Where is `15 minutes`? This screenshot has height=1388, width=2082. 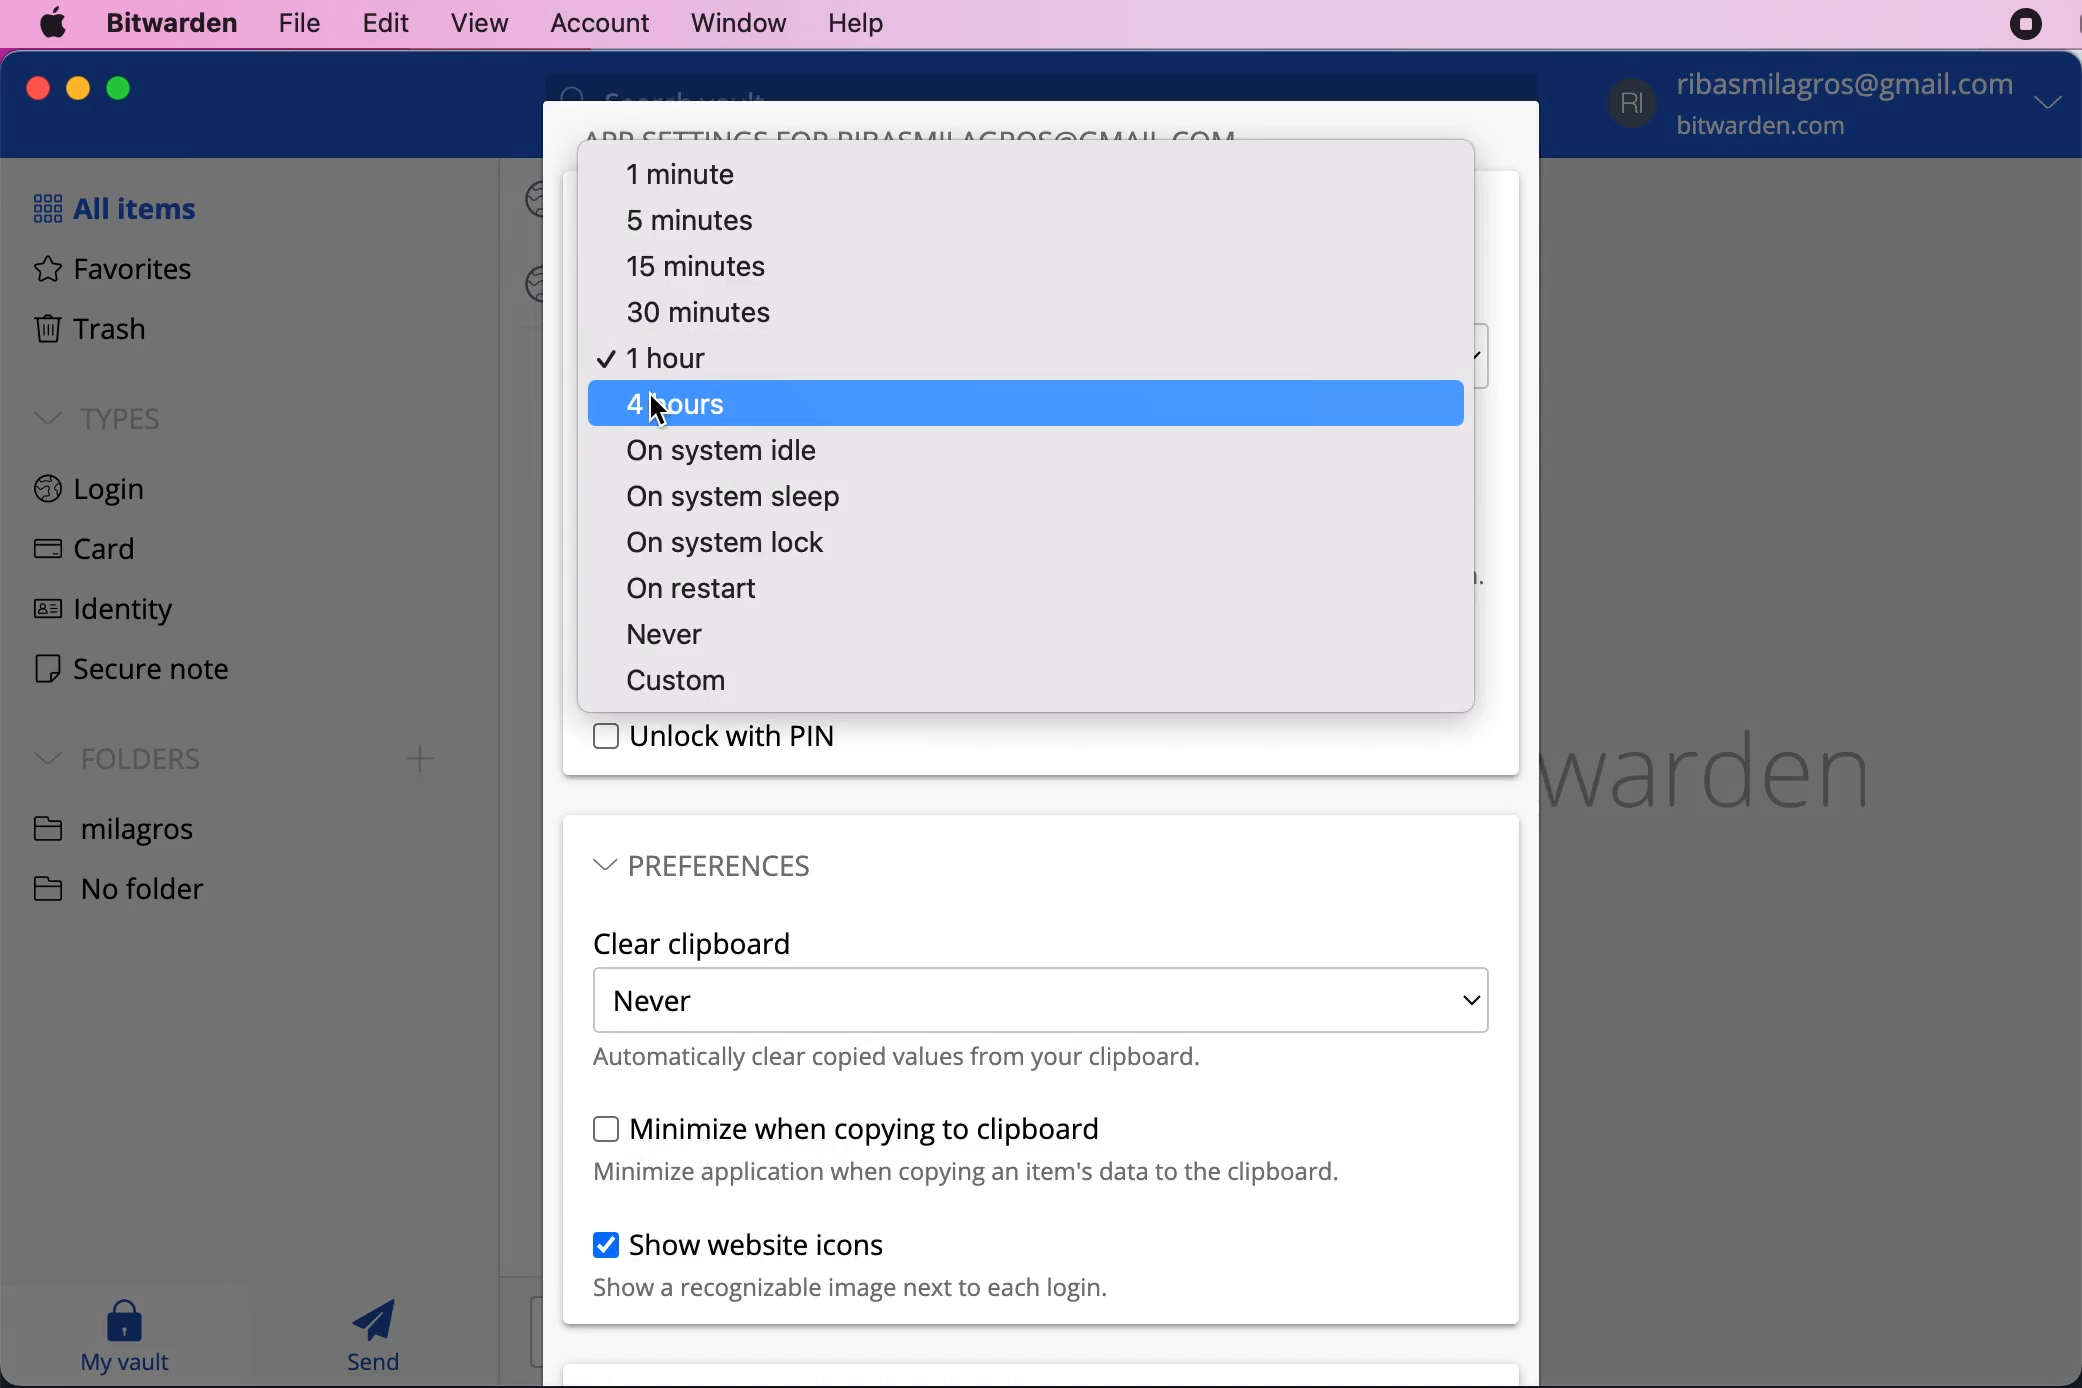
15 minutes is located at coordinates (683, 264).